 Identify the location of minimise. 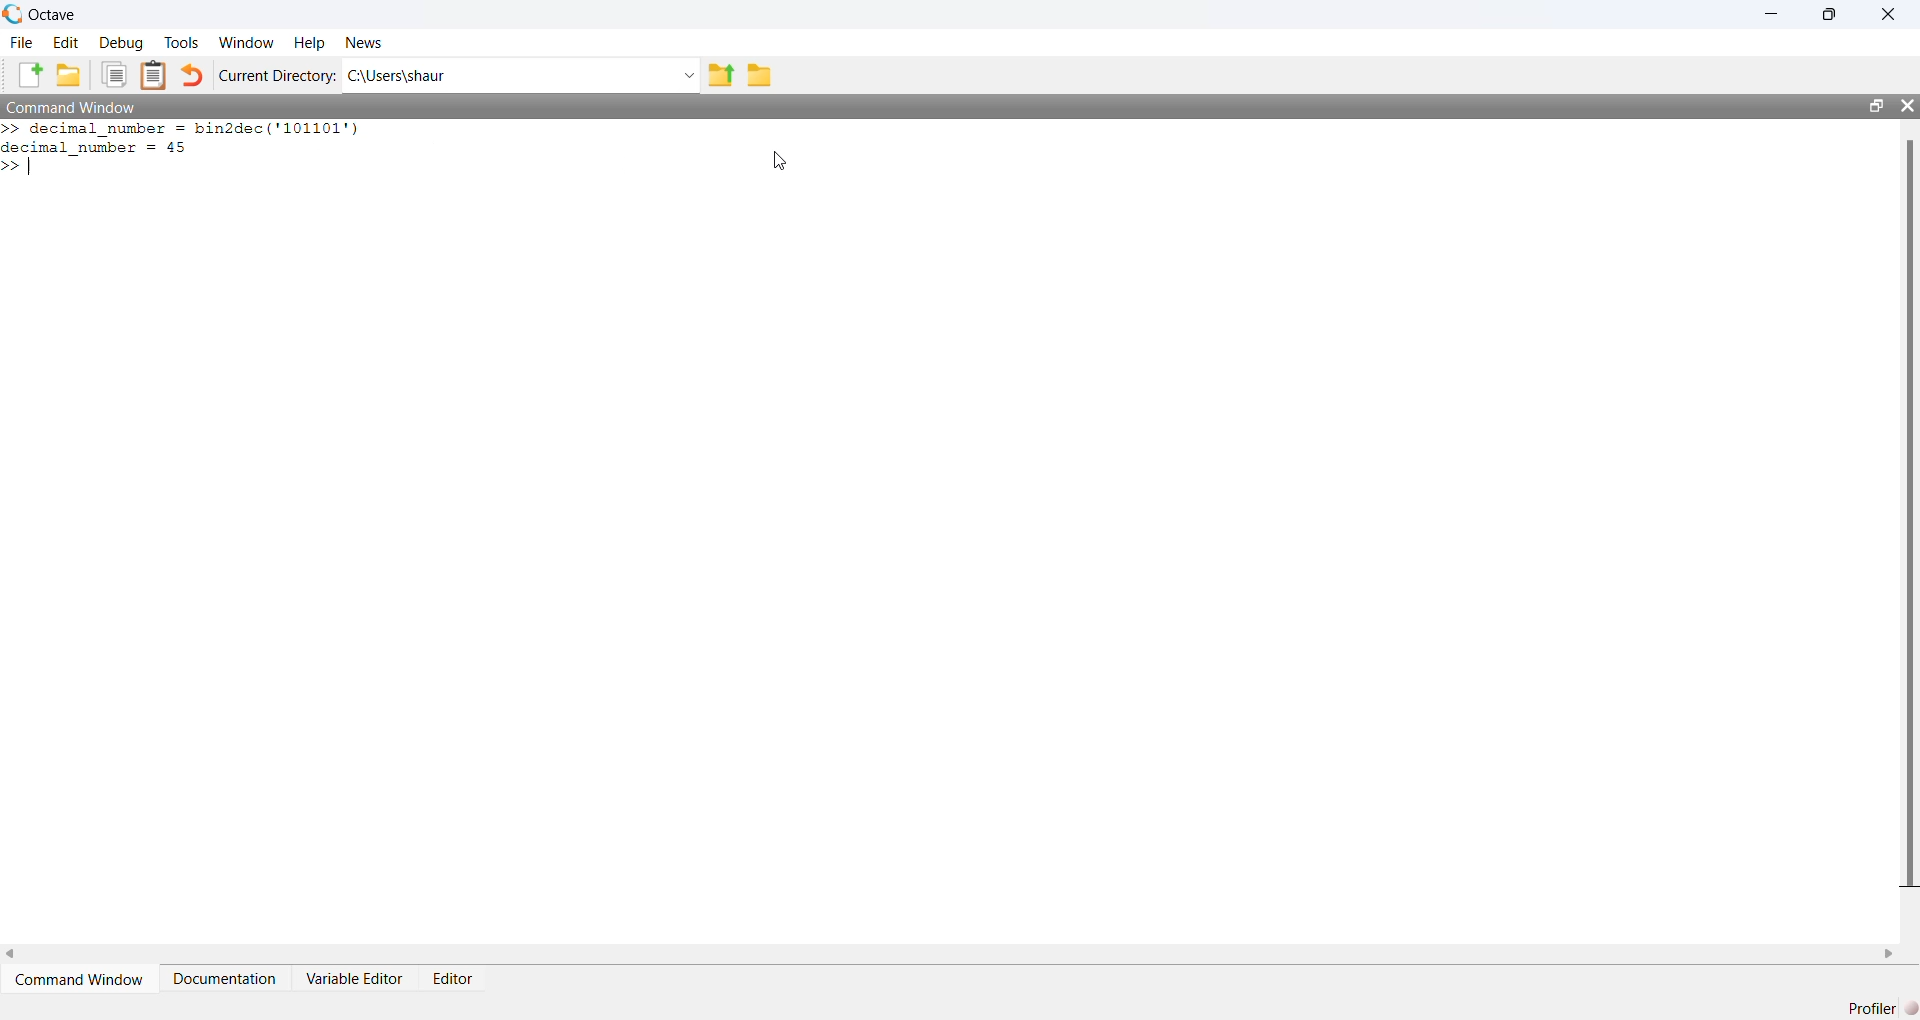
(1773, 13).